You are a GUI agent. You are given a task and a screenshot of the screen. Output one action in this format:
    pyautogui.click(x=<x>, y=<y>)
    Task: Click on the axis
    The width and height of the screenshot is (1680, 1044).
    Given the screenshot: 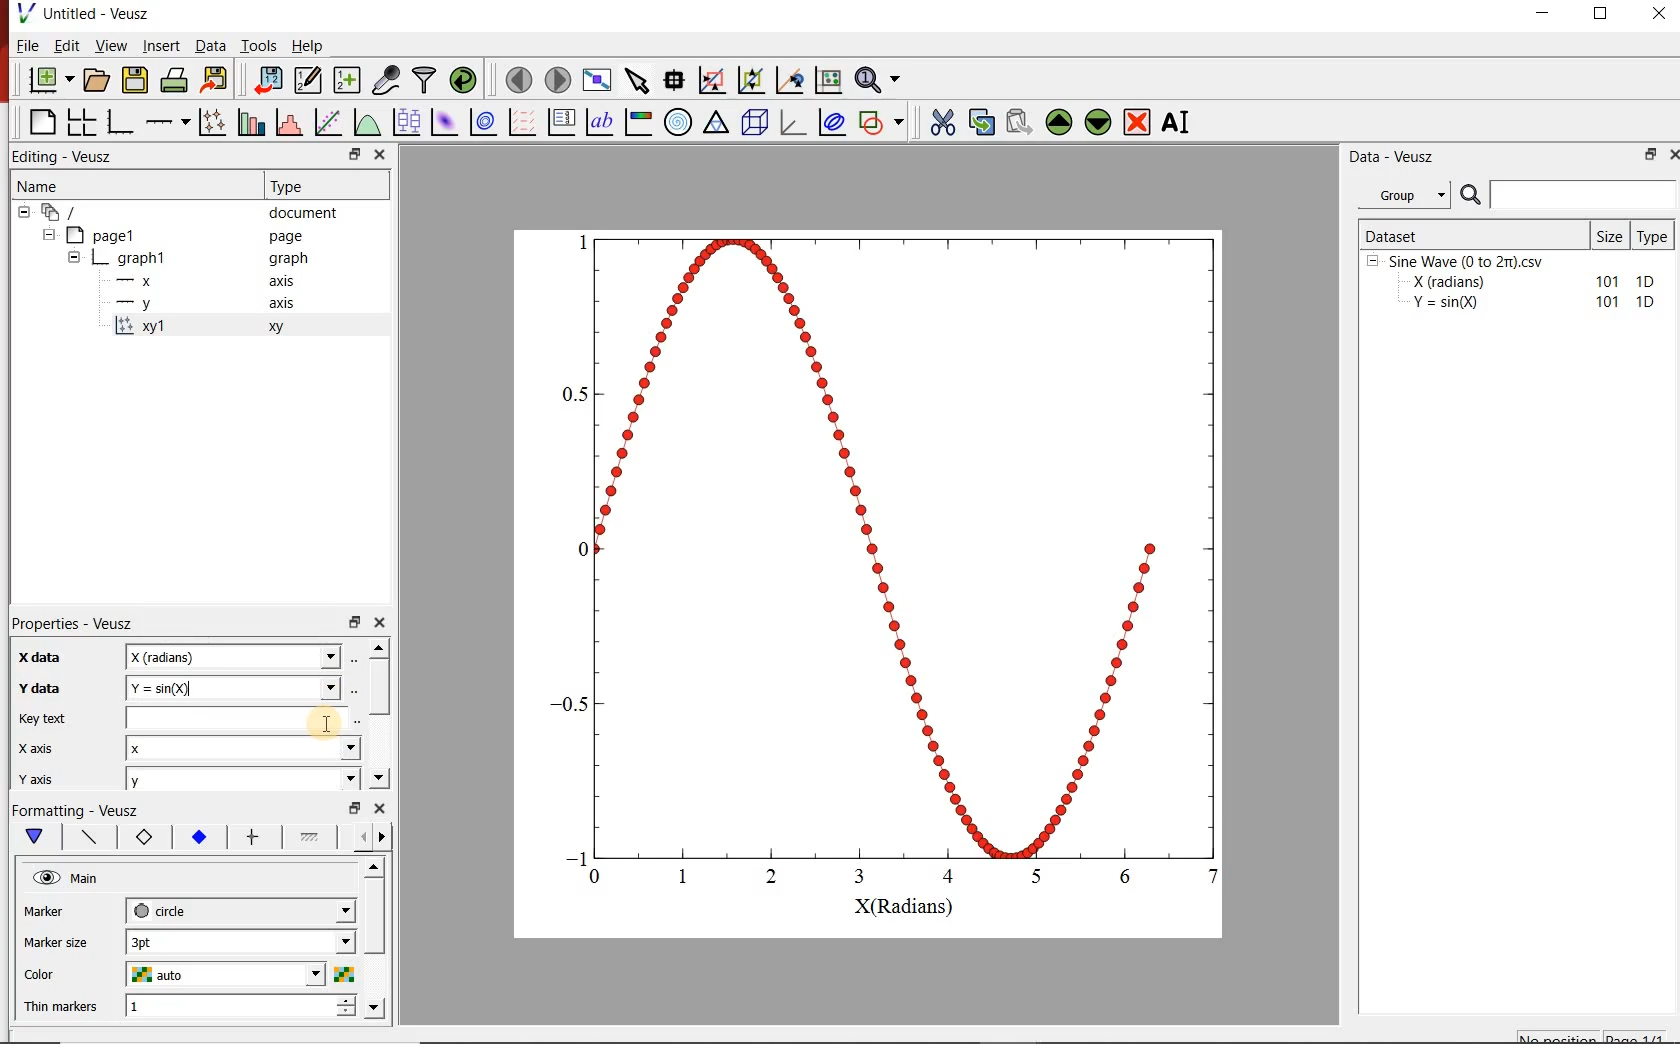 What is the action you would take?
    pyautogui.click(x=283, y=280)
    